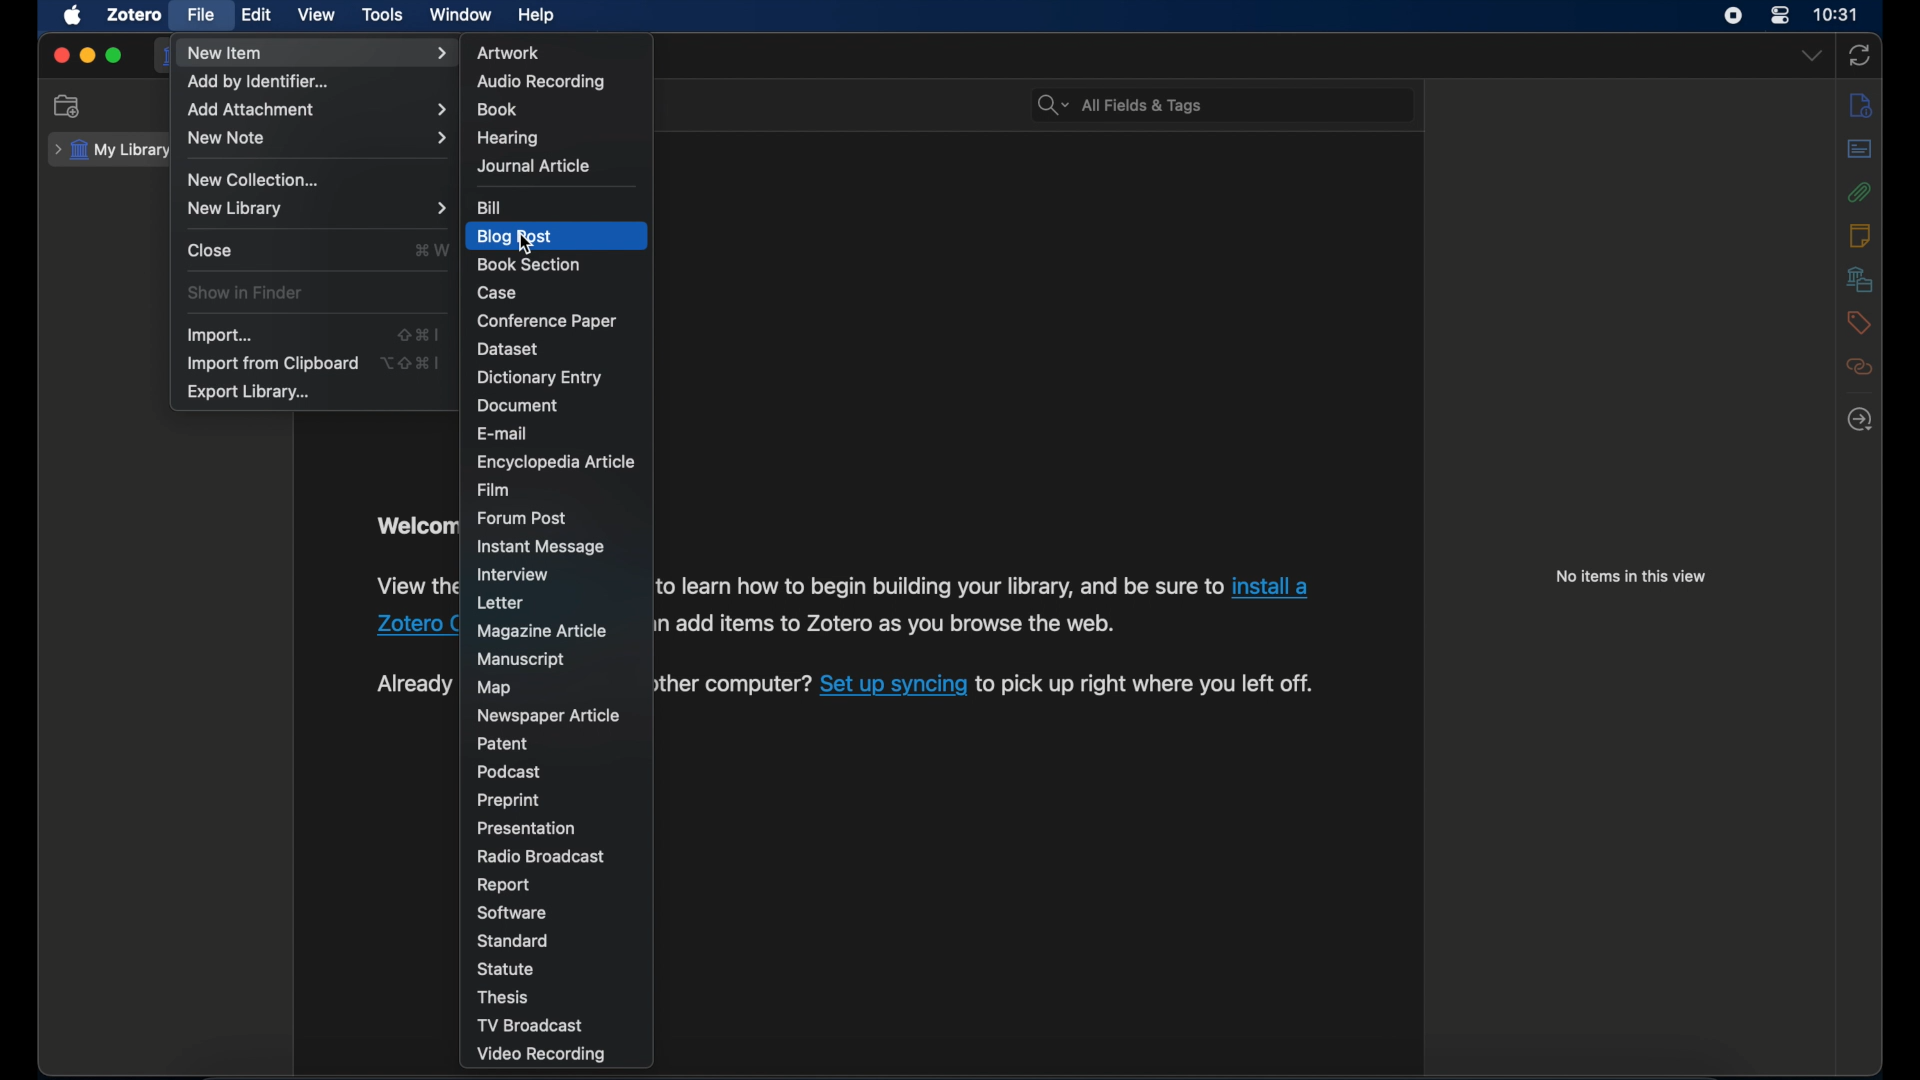 This screenshot has height=1080, width=1920. I want to click on show in finder, so click(244, 293).